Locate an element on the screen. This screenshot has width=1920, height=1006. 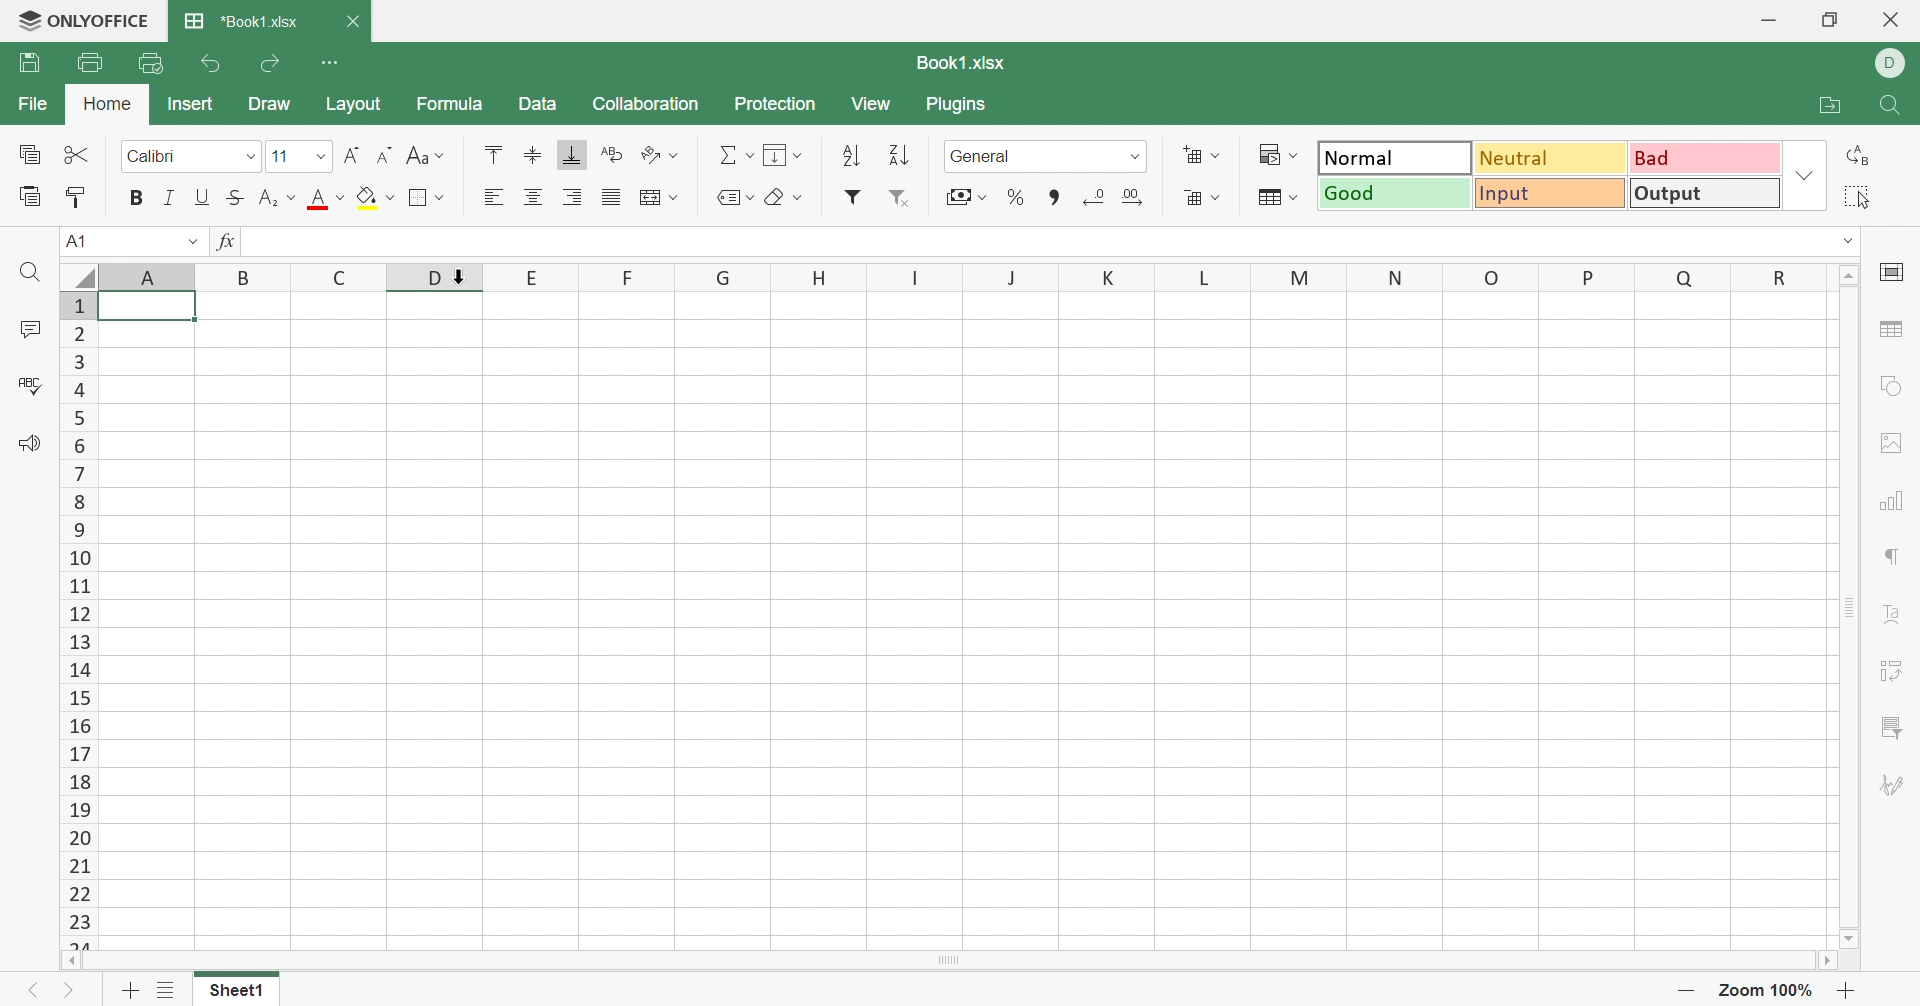
Output is located at coordinates (1705, 193).